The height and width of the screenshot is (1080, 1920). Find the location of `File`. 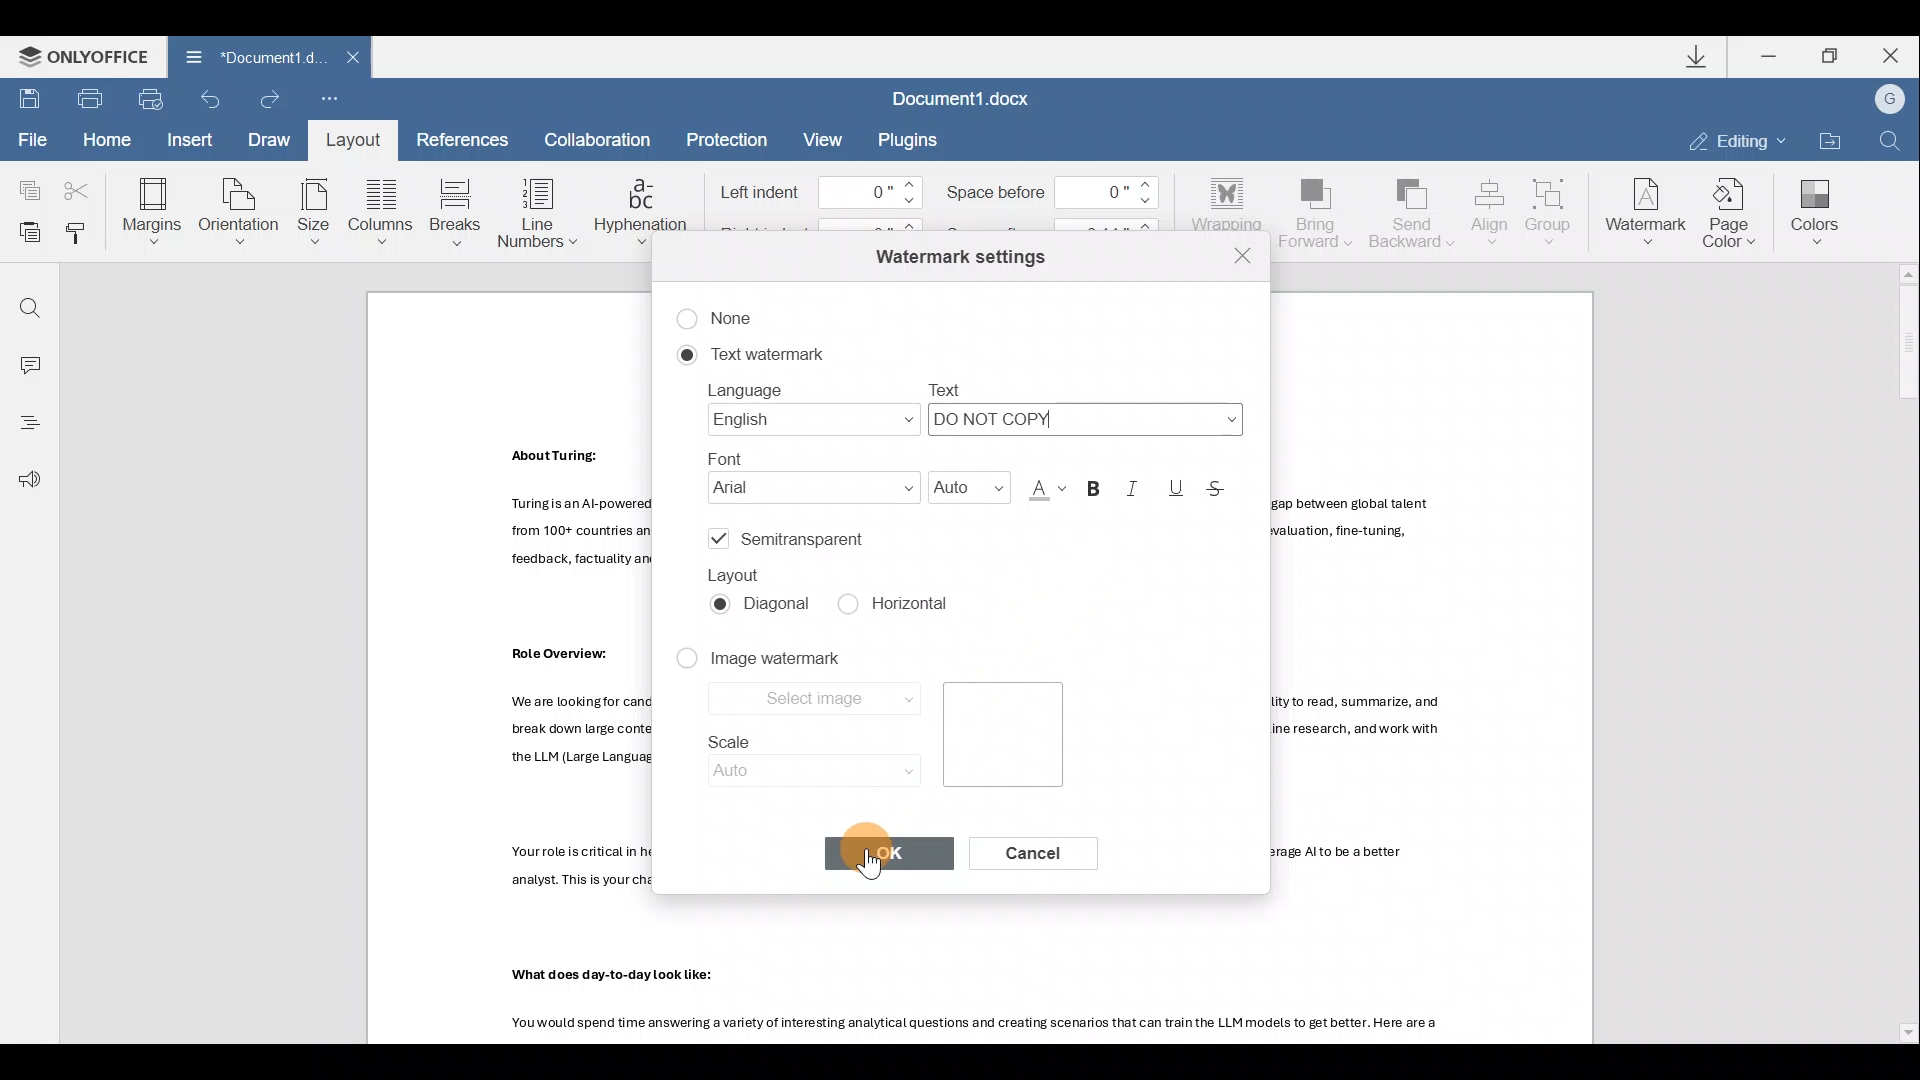

File is located at coordinates (28, 140).